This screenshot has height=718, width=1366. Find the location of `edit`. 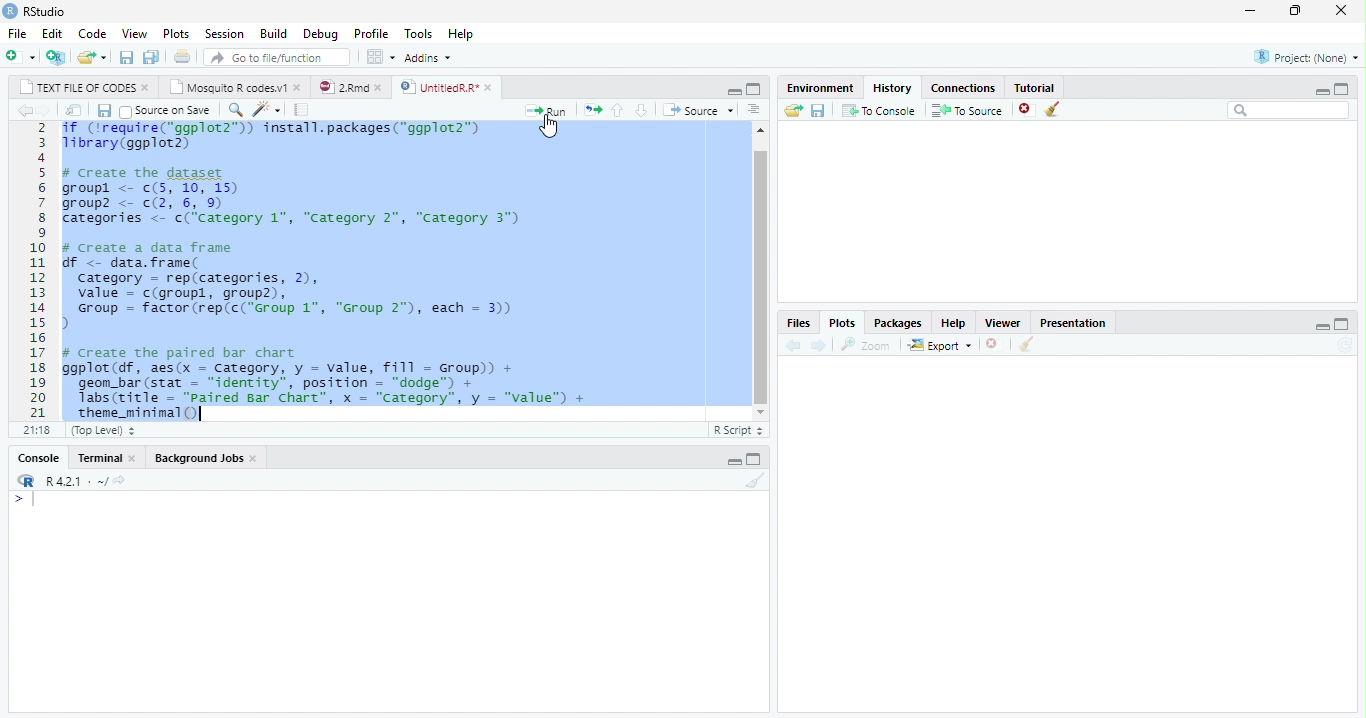

edit is located at coordinates (49, 33).